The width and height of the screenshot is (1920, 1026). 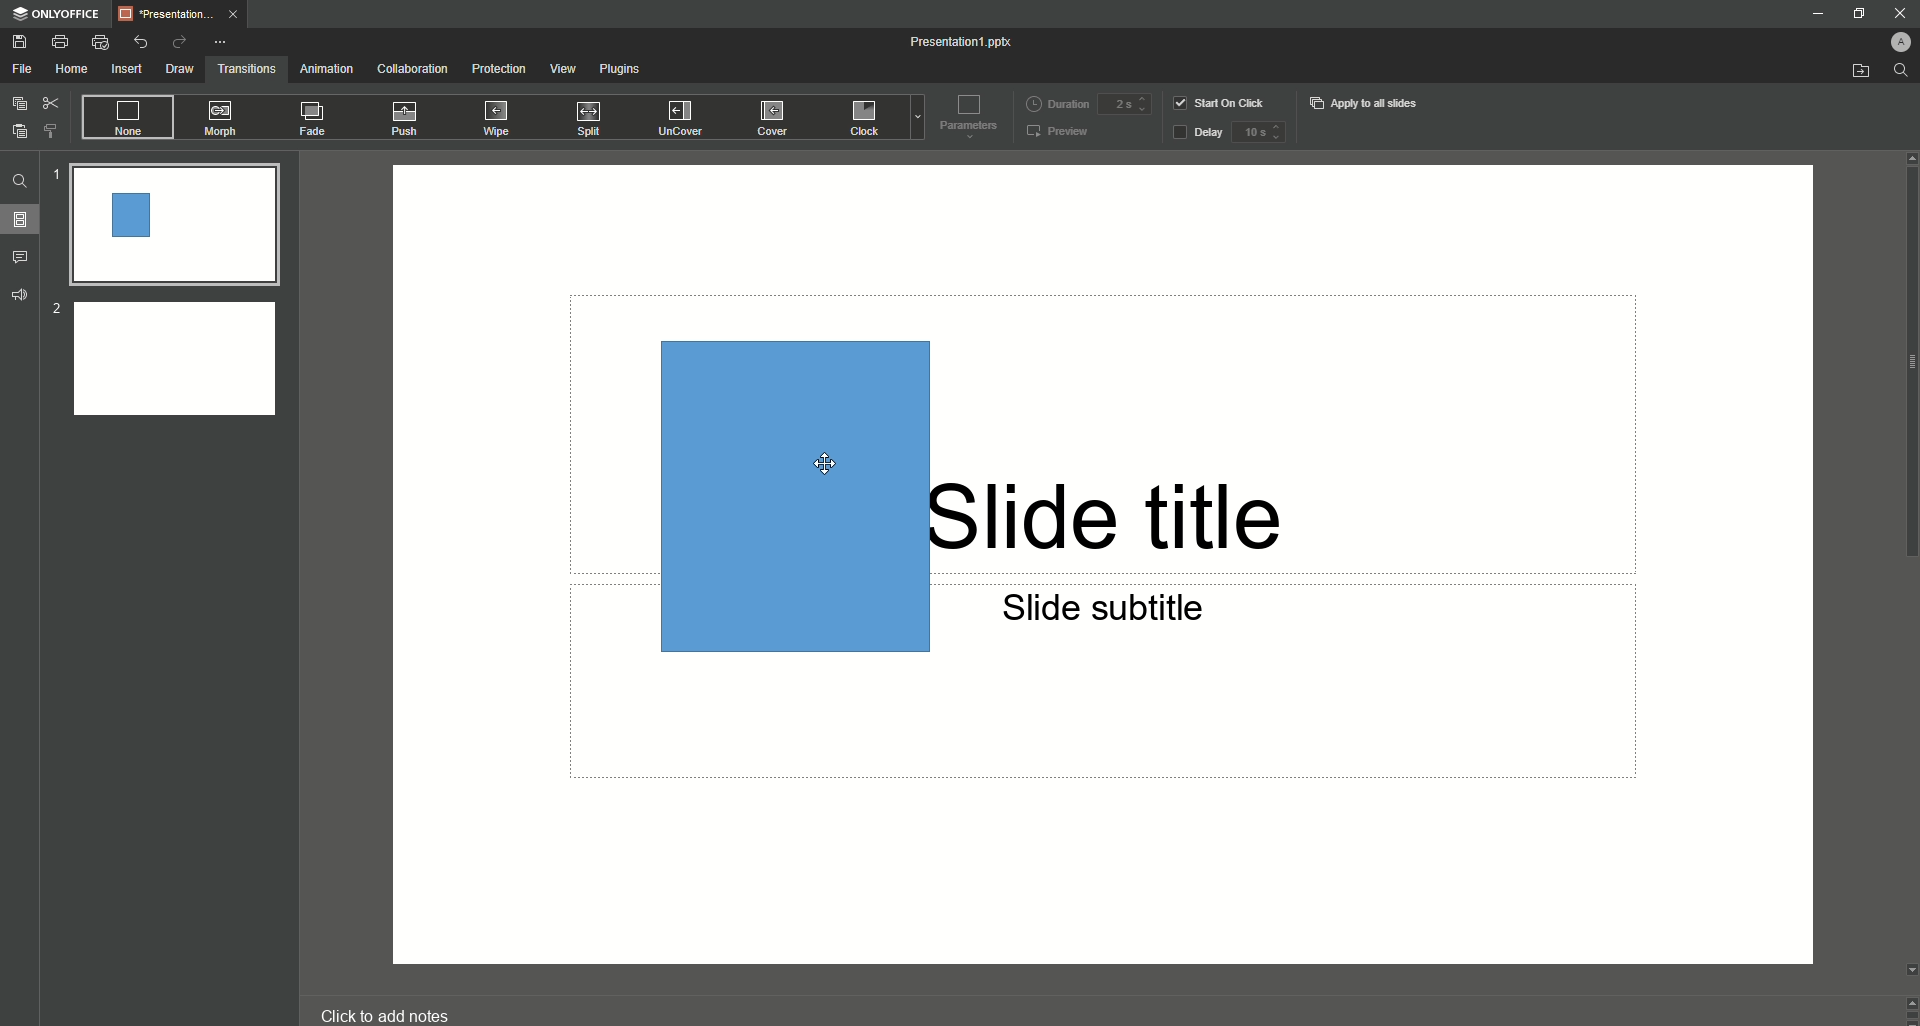 I want to click on Find, so click(x=18, y=180).